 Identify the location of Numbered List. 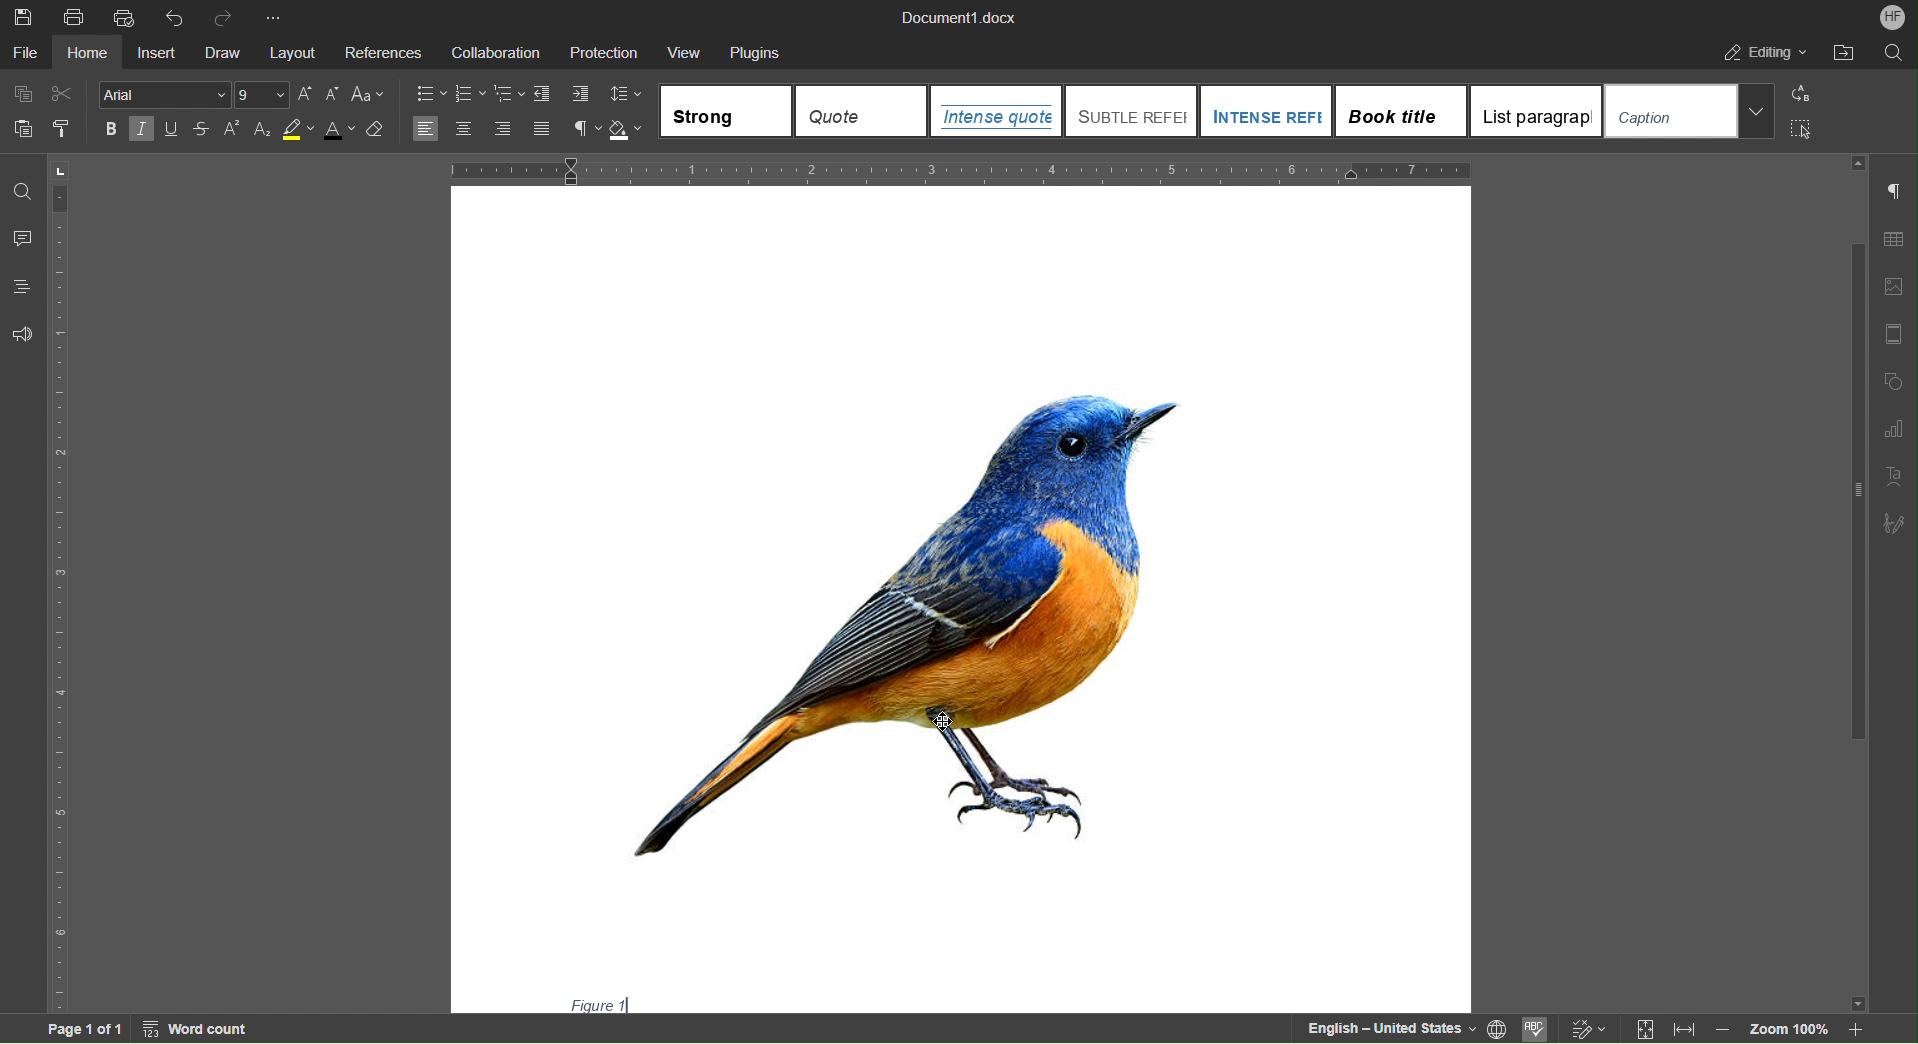
(471, 93).